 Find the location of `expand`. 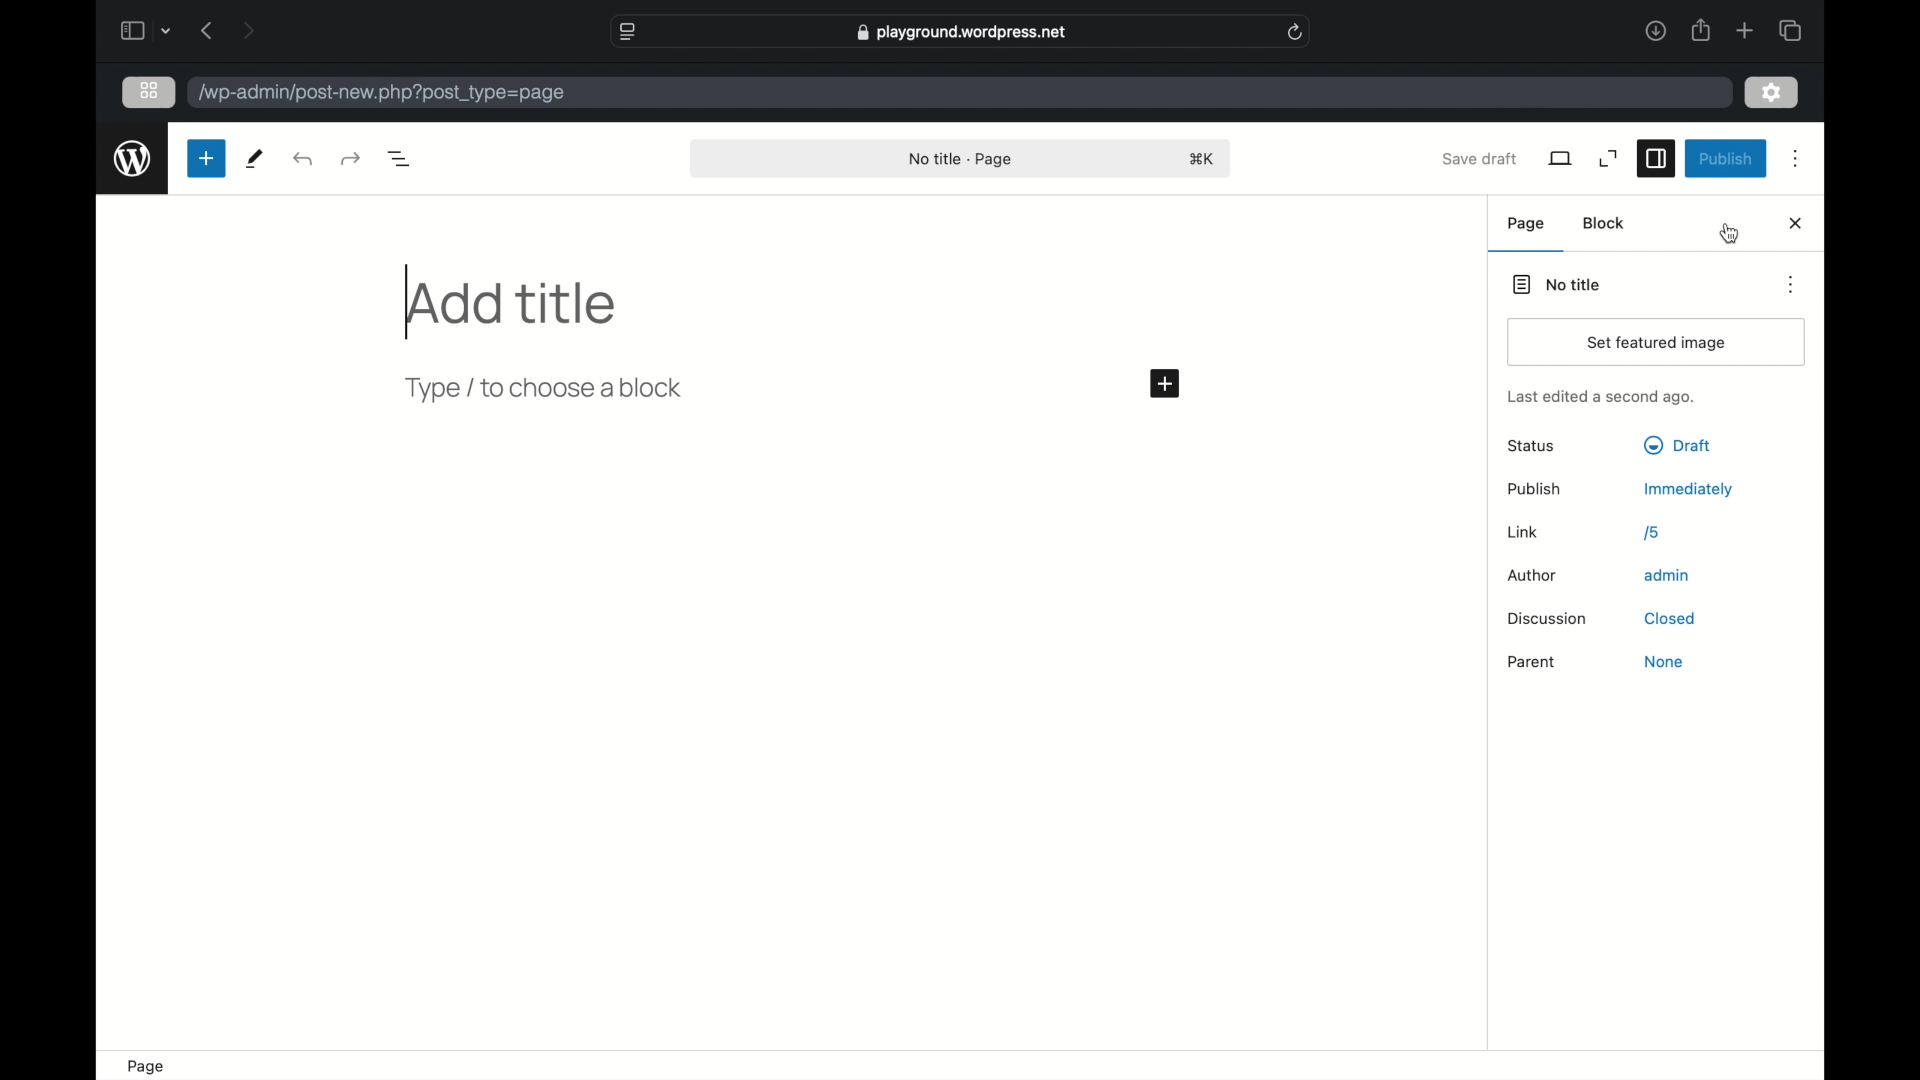

expand is located at coordinates (1610, 160).